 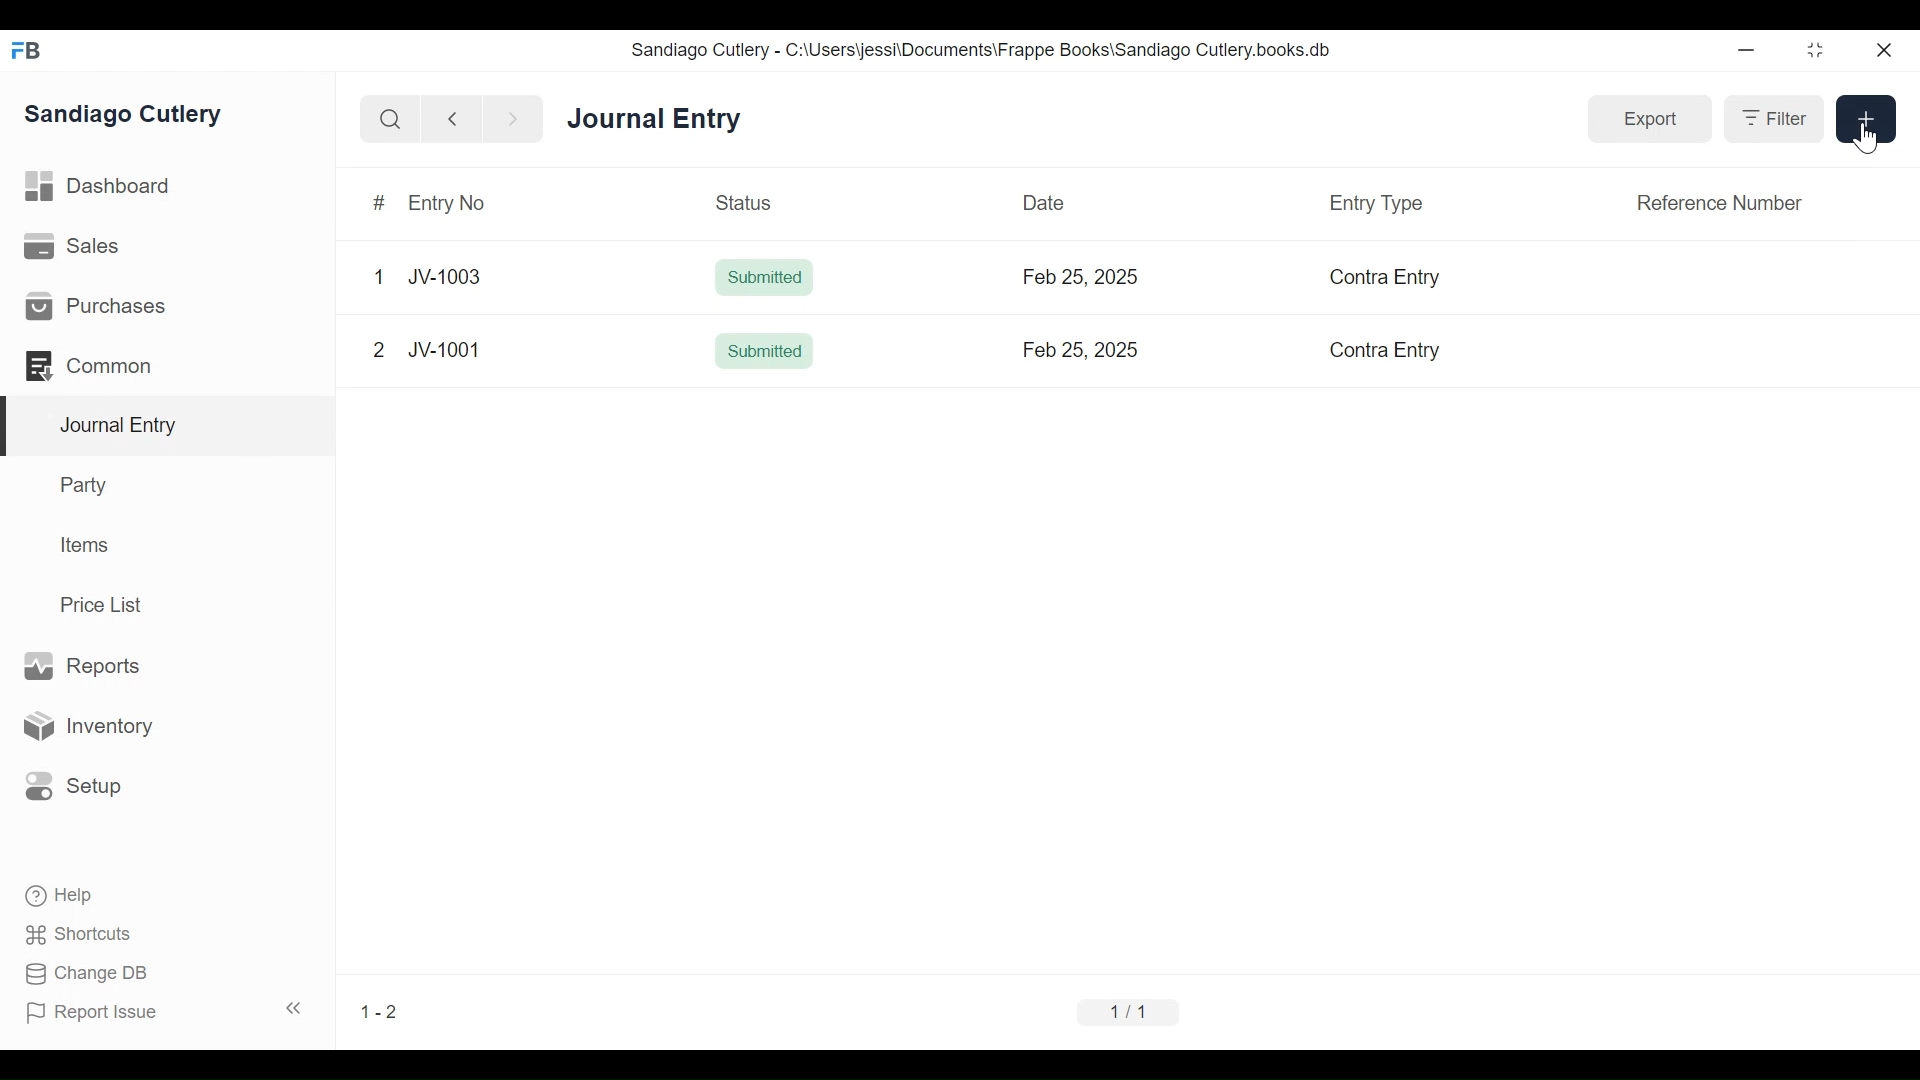 What do you see at coordinates (93, 1013) in the screenshot?
I see `Report Issue` at bounding box center [93, 1013].